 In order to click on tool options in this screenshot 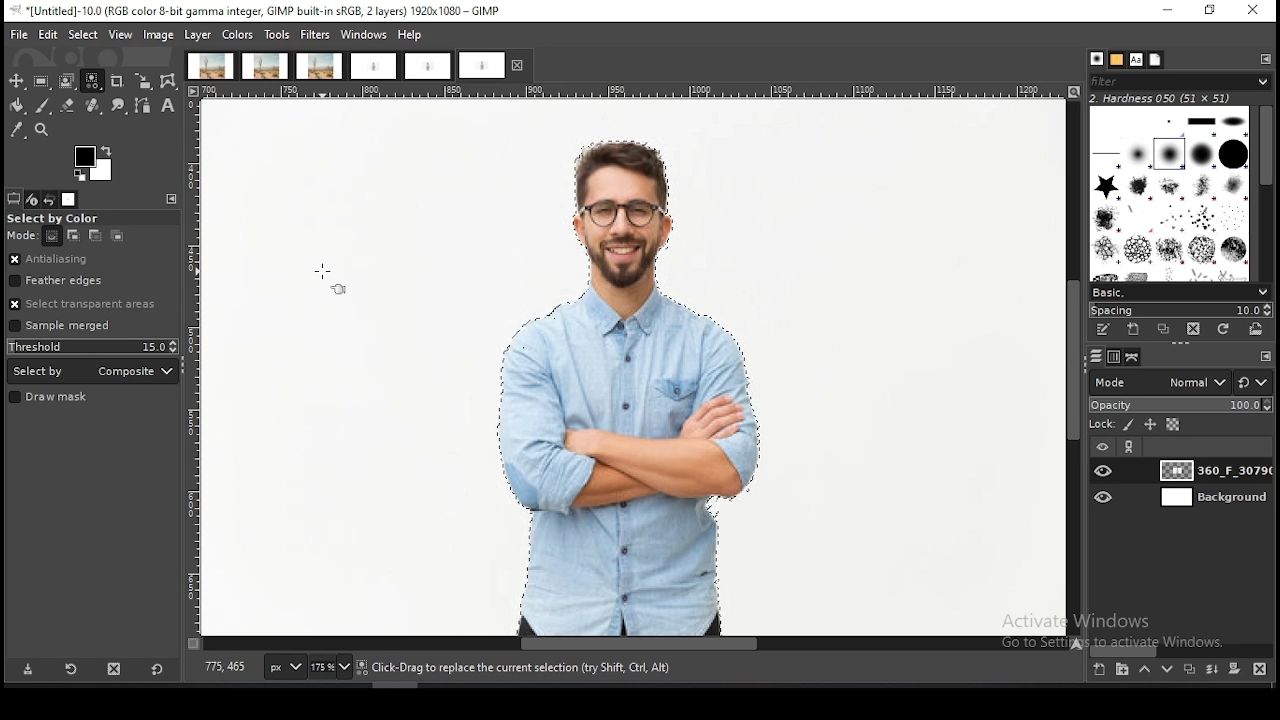, I will do `click(14, 199)`.